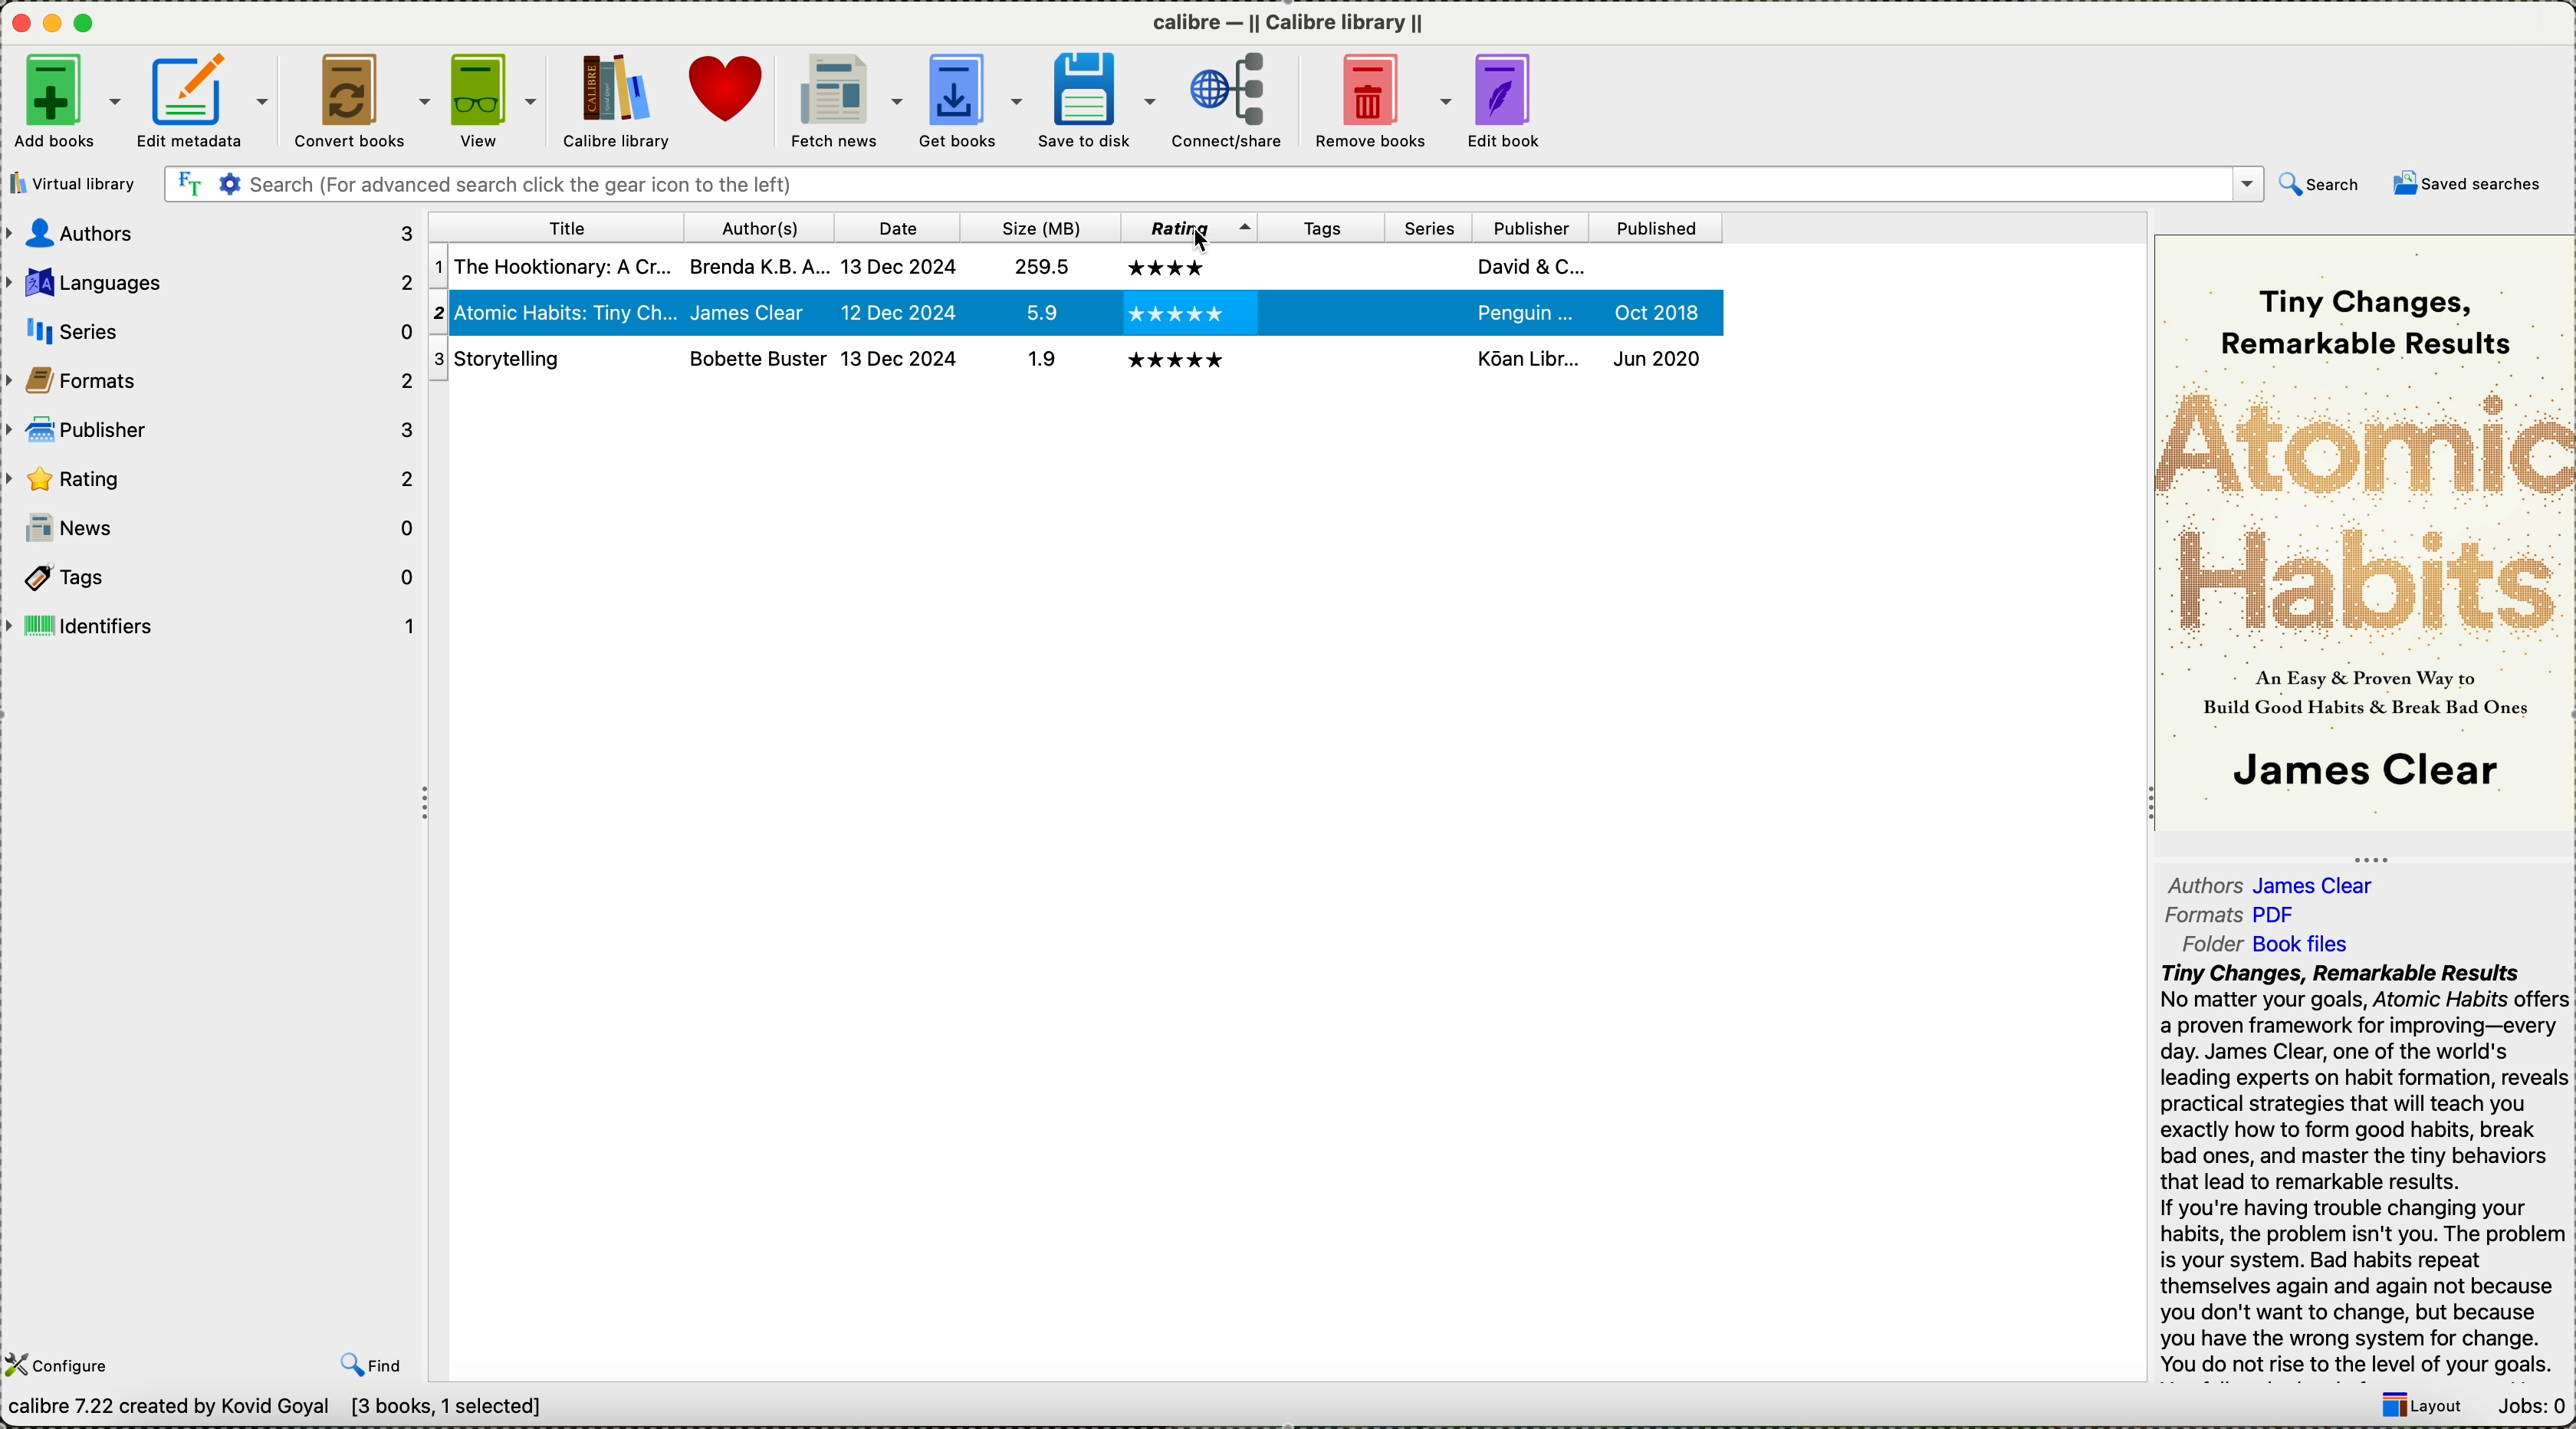 The width and height of the screenshot is (2576, 1429). What do you see at coordinates (1036, 361) in the screenshot?
I see `1.9` at bounding box center [1036, 361].